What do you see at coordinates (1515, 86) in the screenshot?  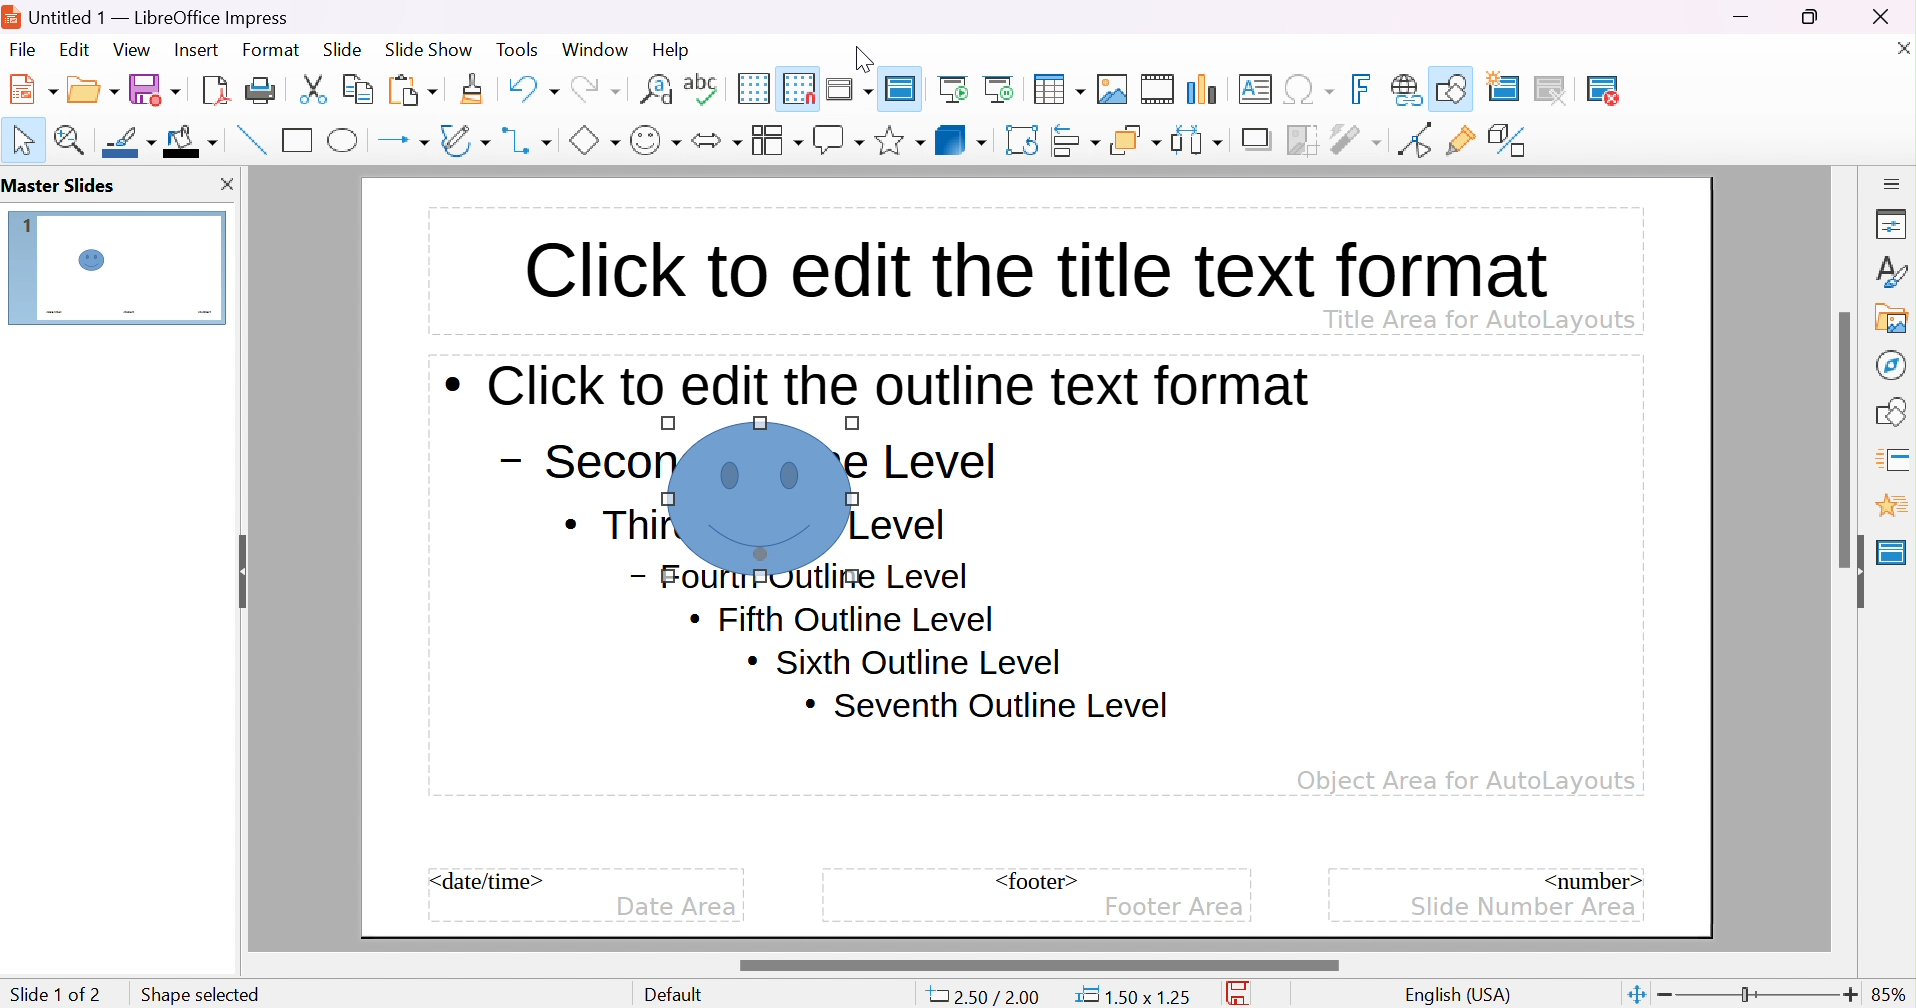 I see `new slide` at bounding box center [1515, 86].